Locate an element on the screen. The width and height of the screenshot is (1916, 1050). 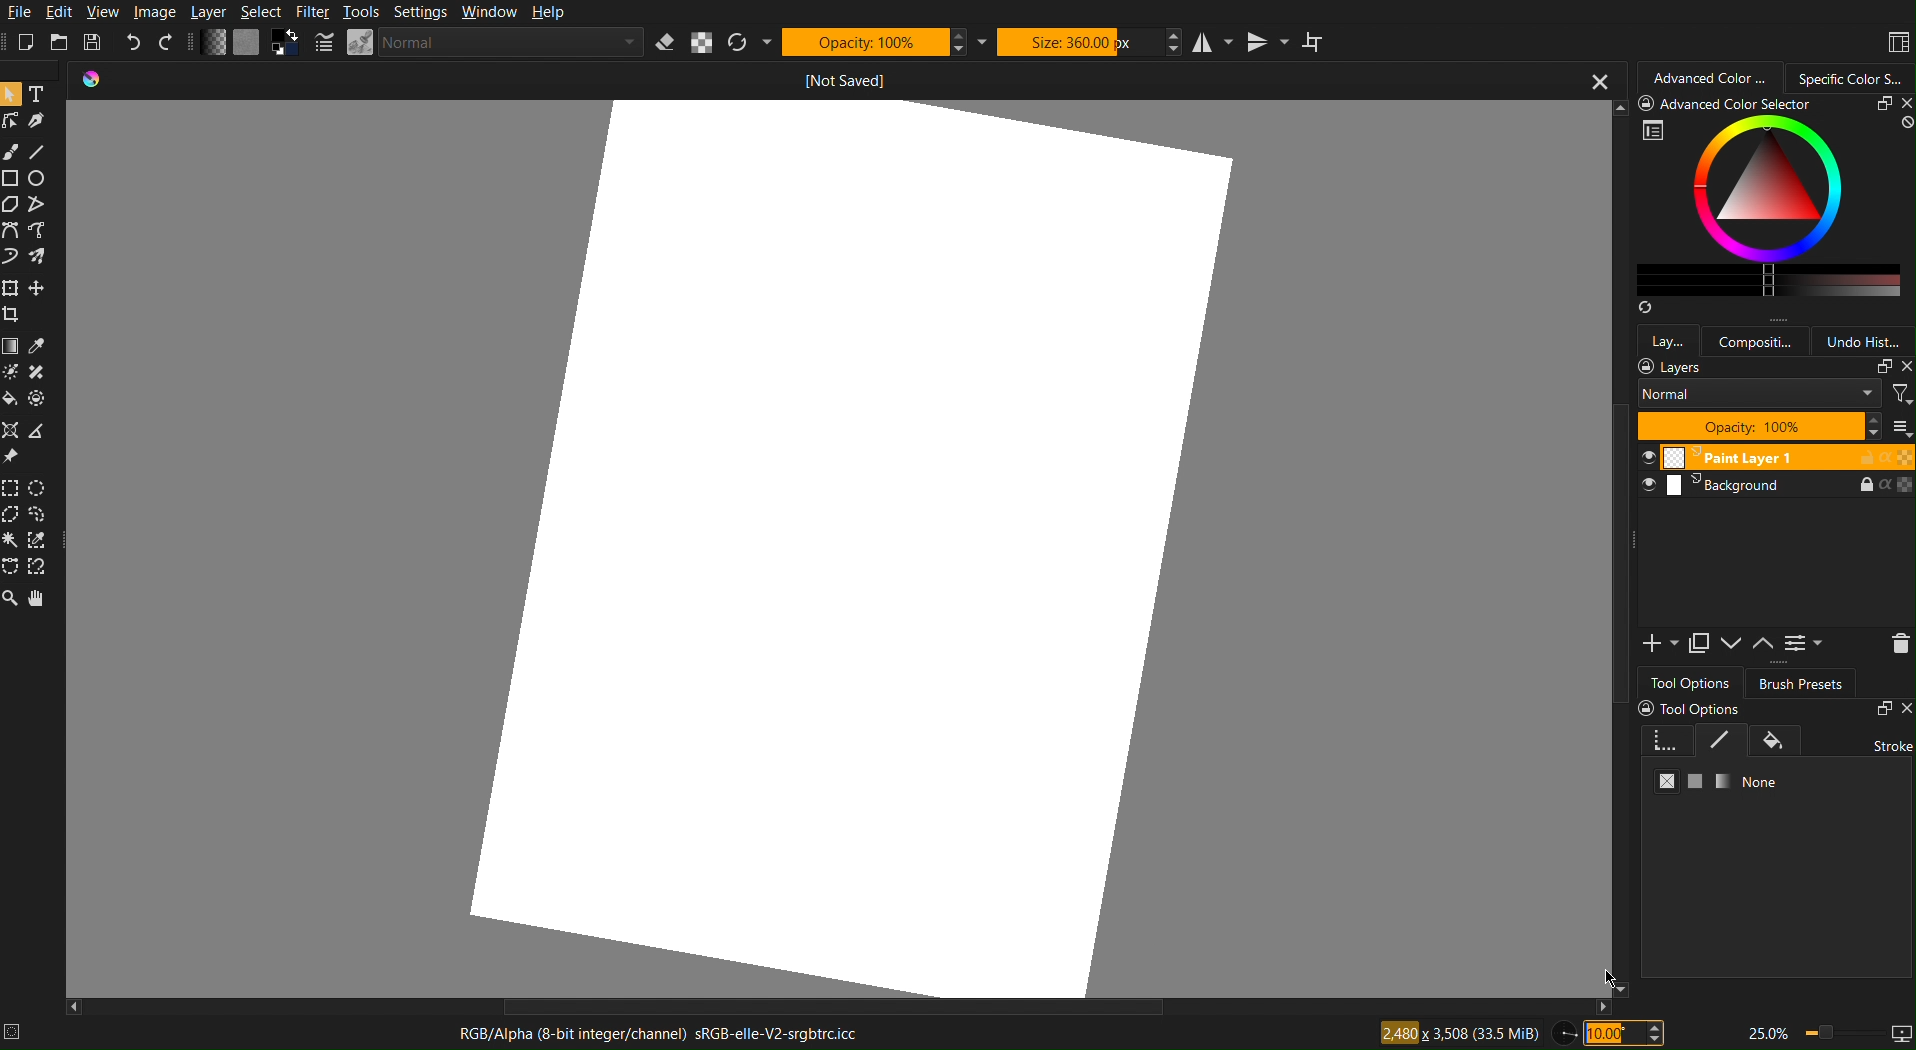
Current Document is located at coordinates (818, 79).